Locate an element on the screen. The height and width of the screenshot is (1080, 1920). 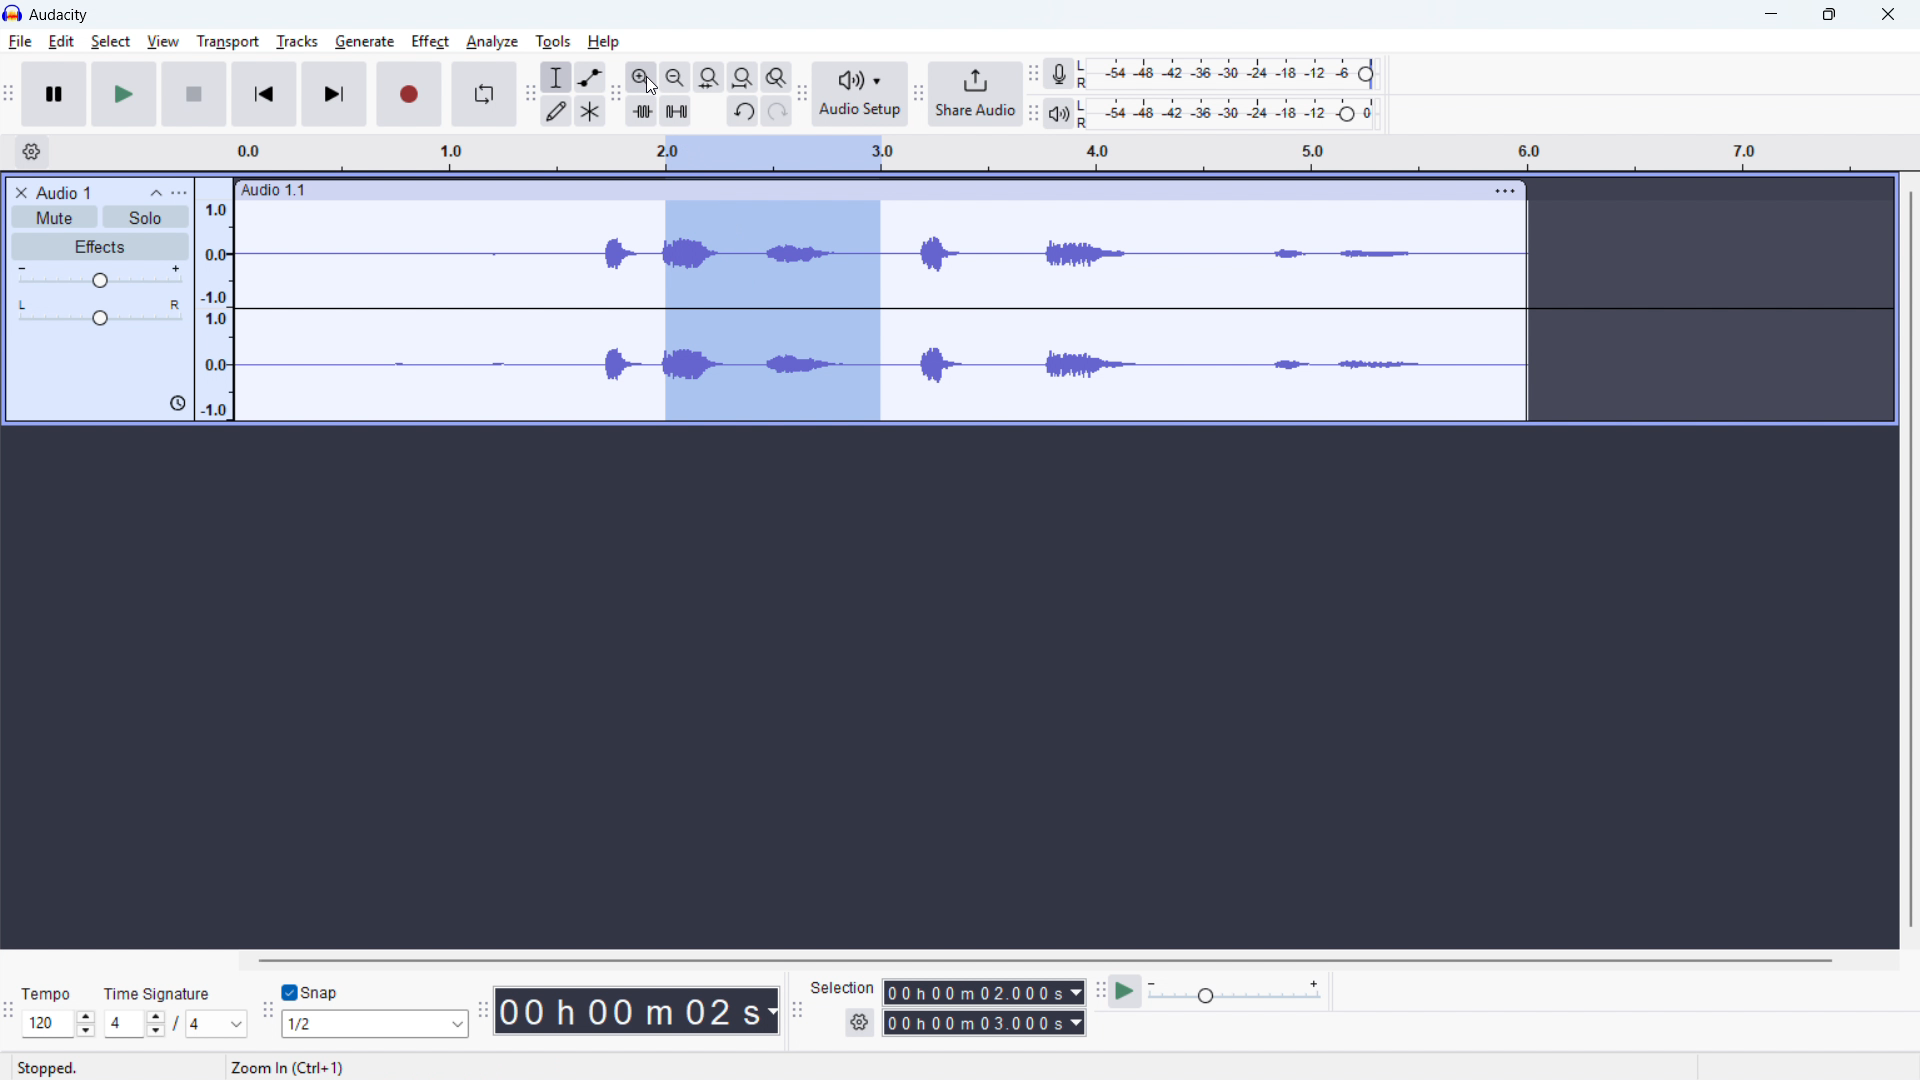
Perfect is located at coordinates (429, 40).